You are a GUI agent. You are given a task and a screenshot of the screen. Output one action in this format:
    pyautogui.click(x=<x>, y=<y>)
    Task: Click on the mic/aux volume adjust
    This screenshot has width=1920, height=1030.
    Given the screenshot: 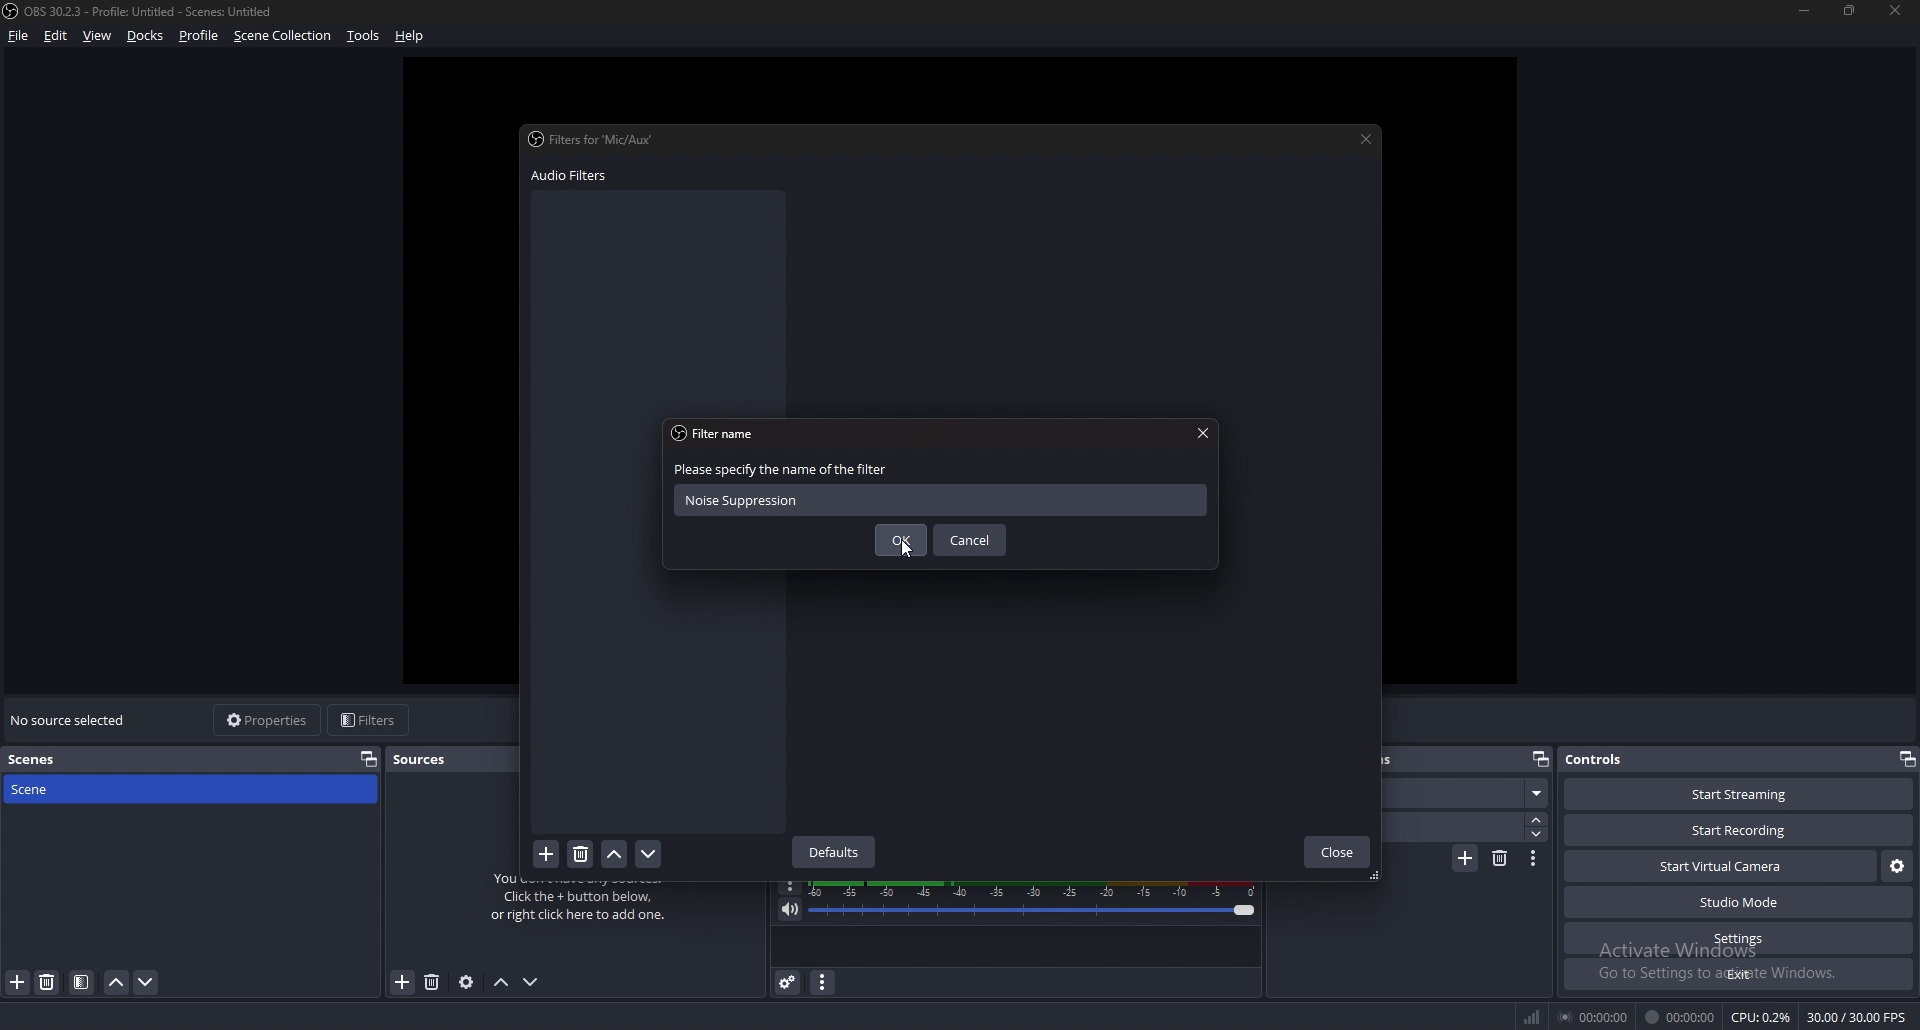 What is the action you would take?
    pyautogui.click(x=1036, y=902)
    